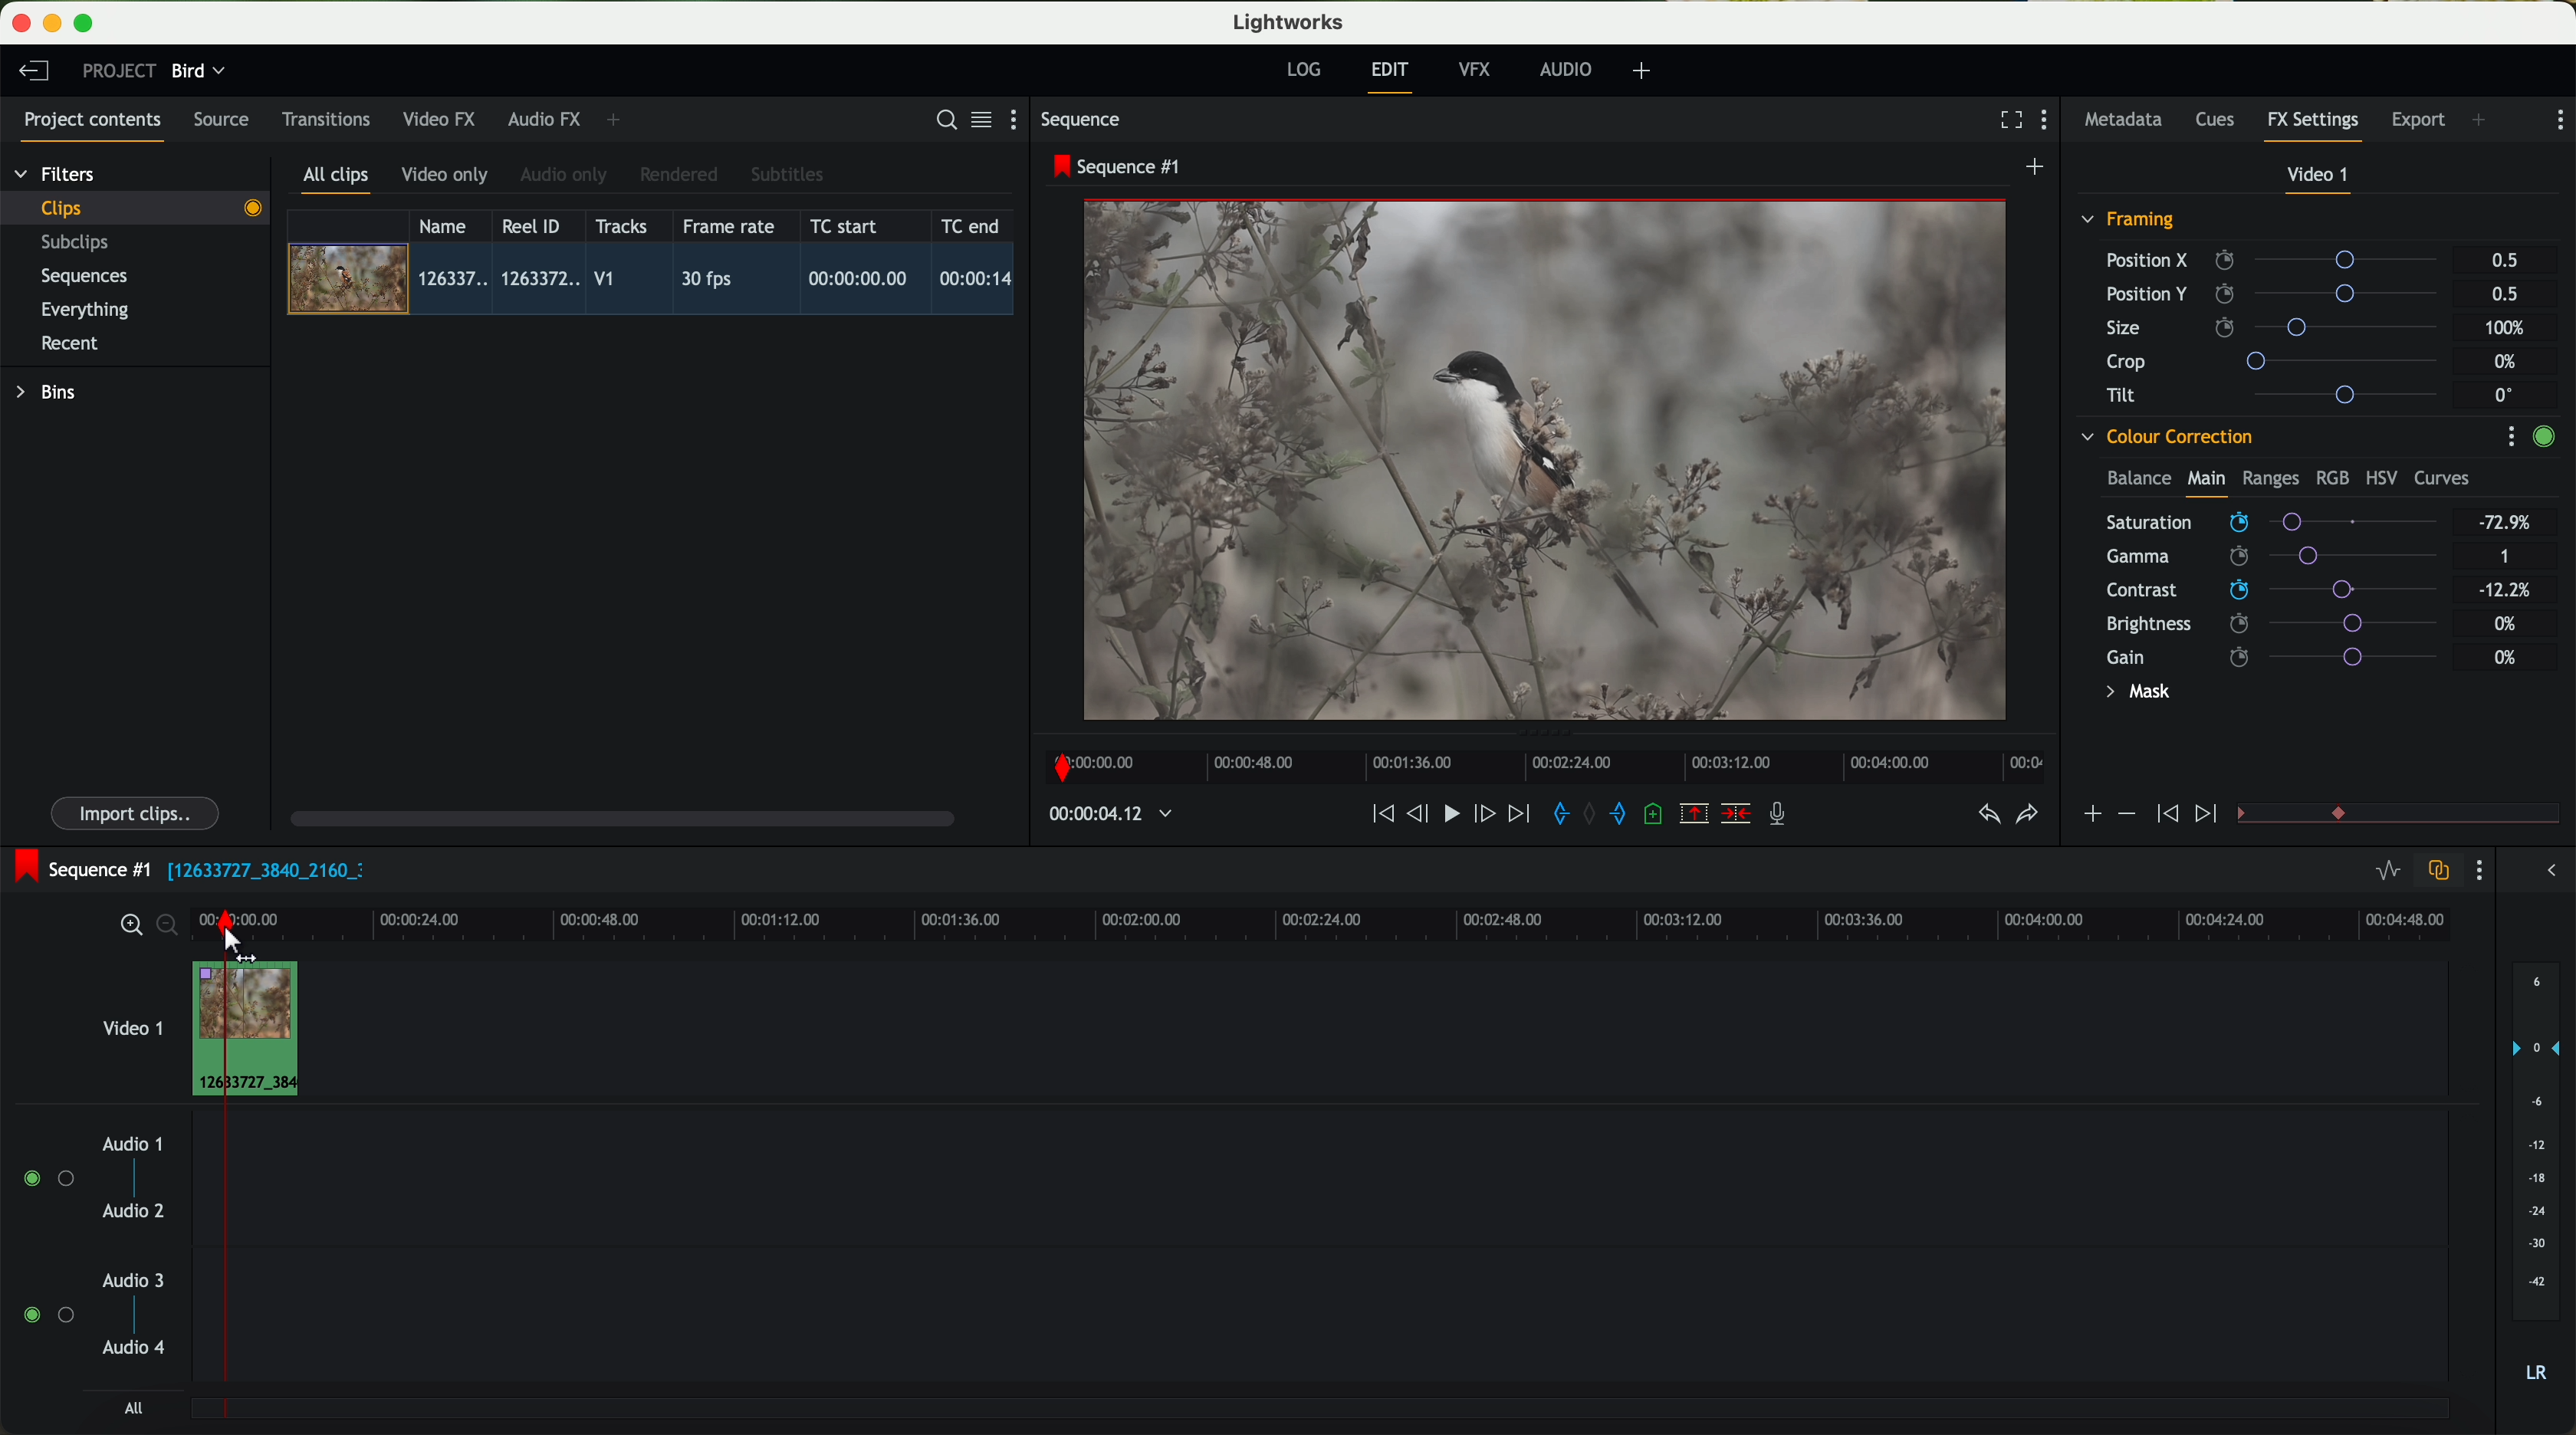 Image resolution: width=2576 pixels, height=1435 pixels. I want to click on show settings menu, so click(2558, 120).